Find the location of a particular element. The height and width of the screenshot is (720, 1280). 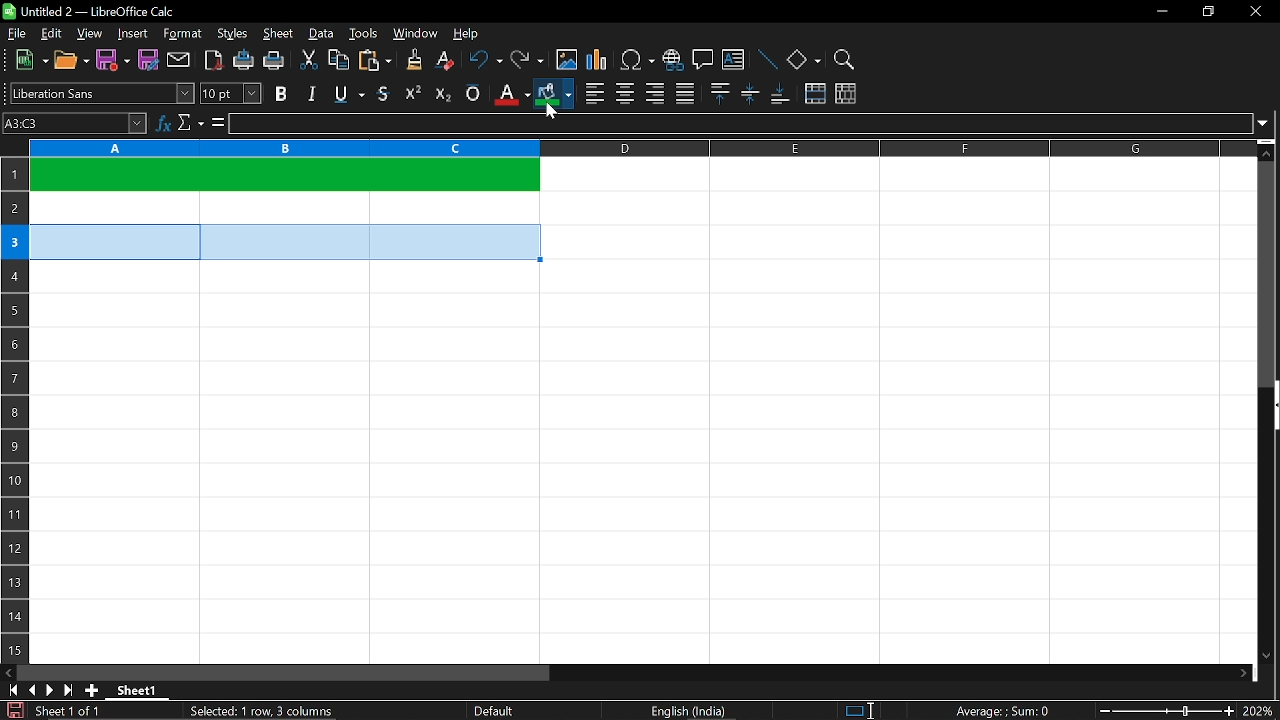

help is located at coordinates (474, 32).